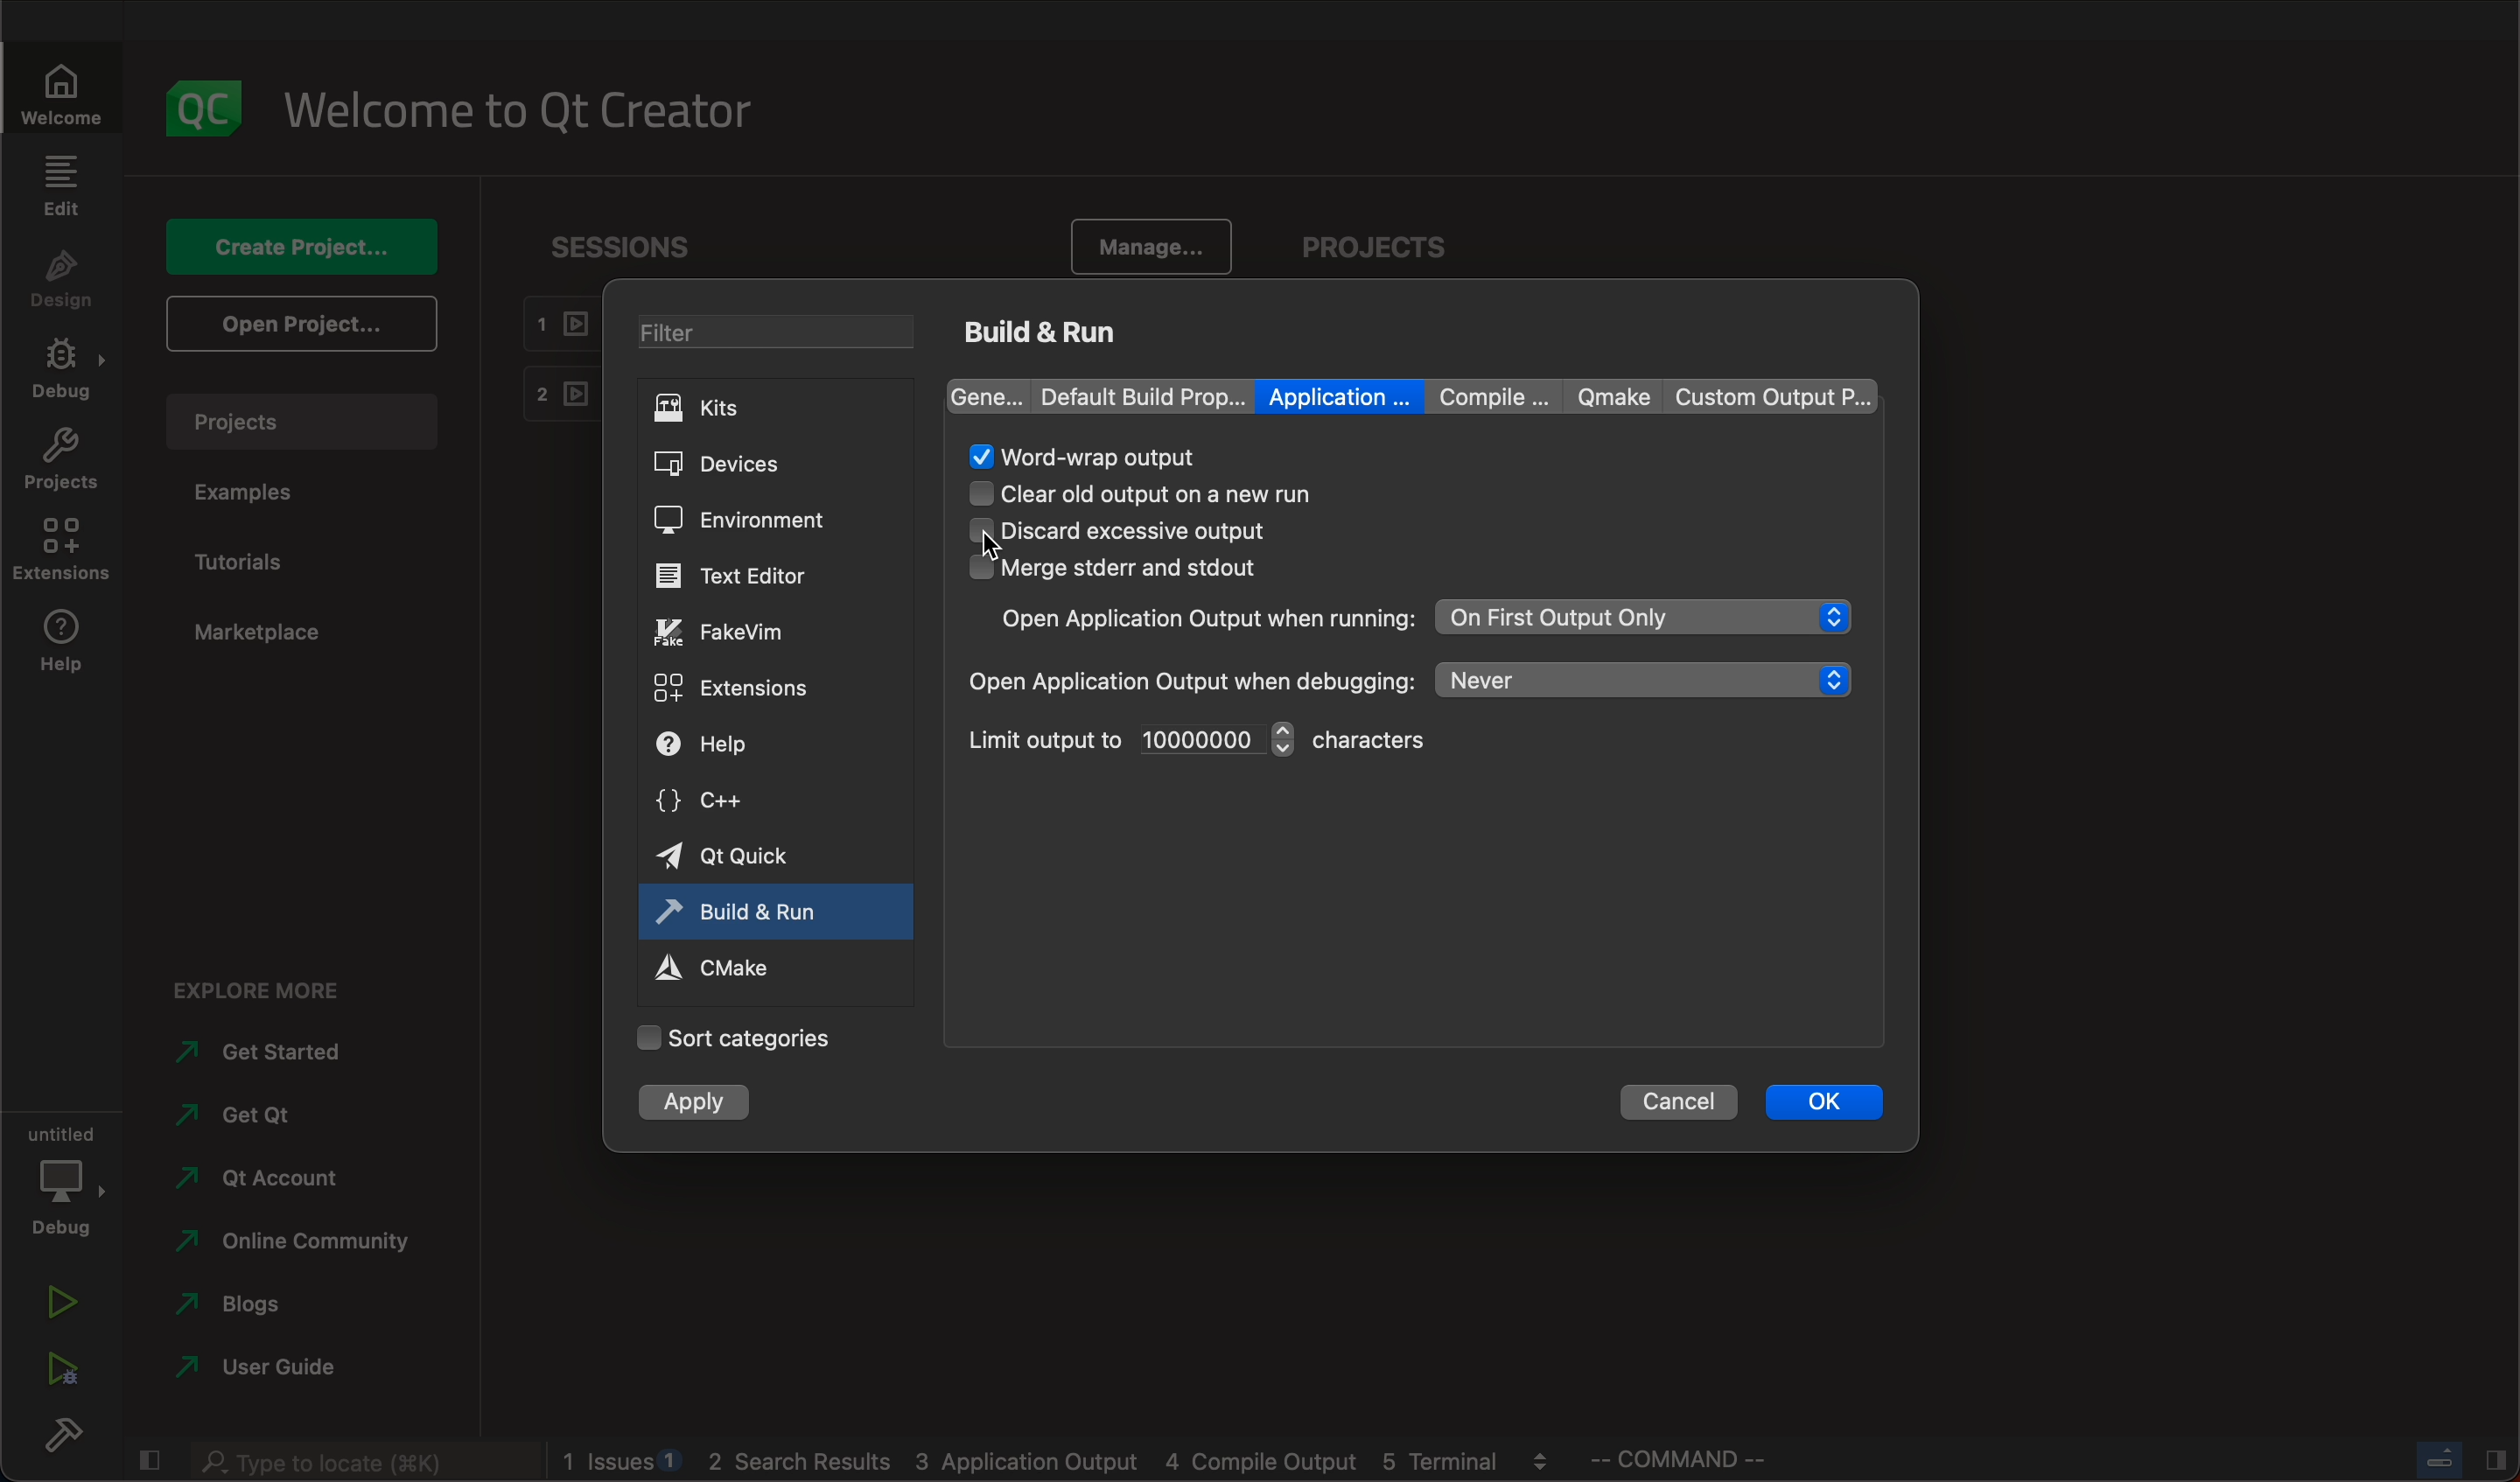 The width and height of the screenshot is (2520, 1482). What do you see at coordinates (1677, 1103) in the screenshot?
I see `cancel` at bounding box center [1677, 1103].